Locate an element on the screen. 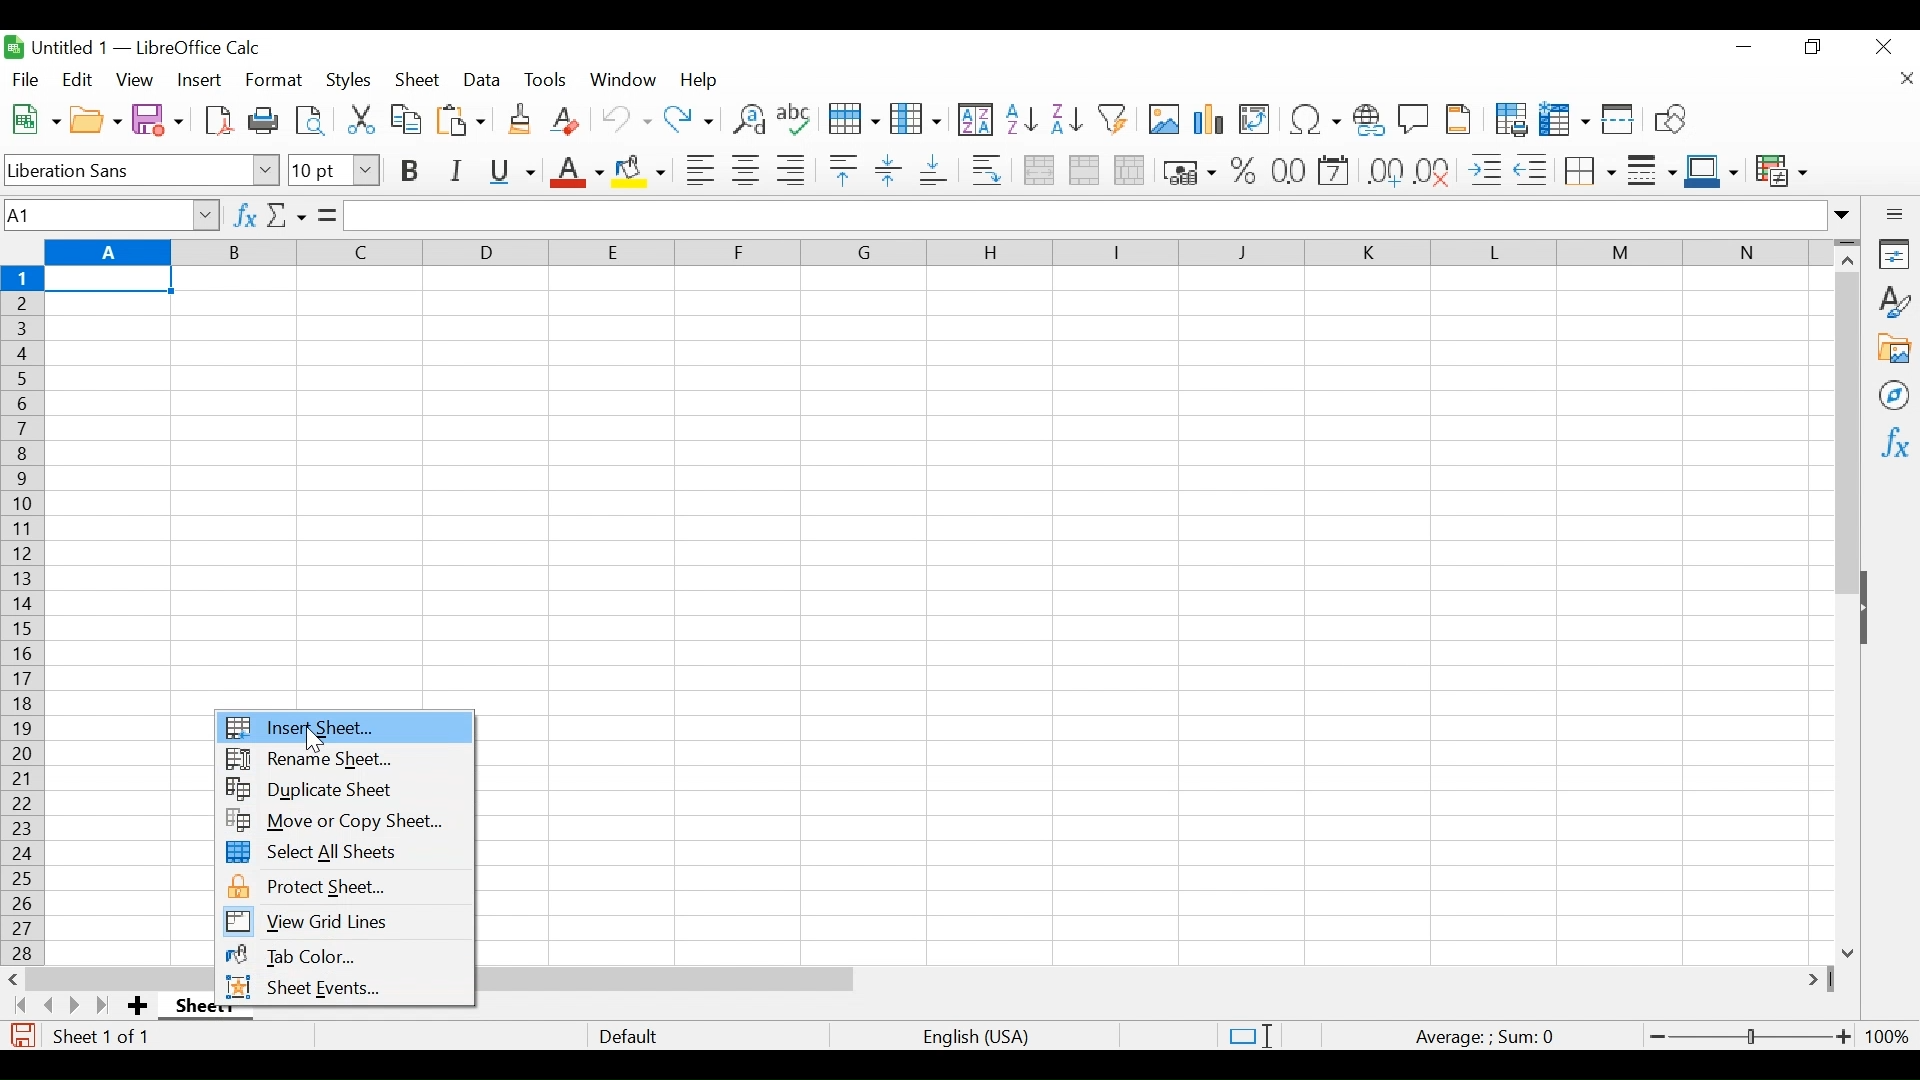 This screenshot has width=1920, height=1080. Align Right is located at coordinates (790, 170).